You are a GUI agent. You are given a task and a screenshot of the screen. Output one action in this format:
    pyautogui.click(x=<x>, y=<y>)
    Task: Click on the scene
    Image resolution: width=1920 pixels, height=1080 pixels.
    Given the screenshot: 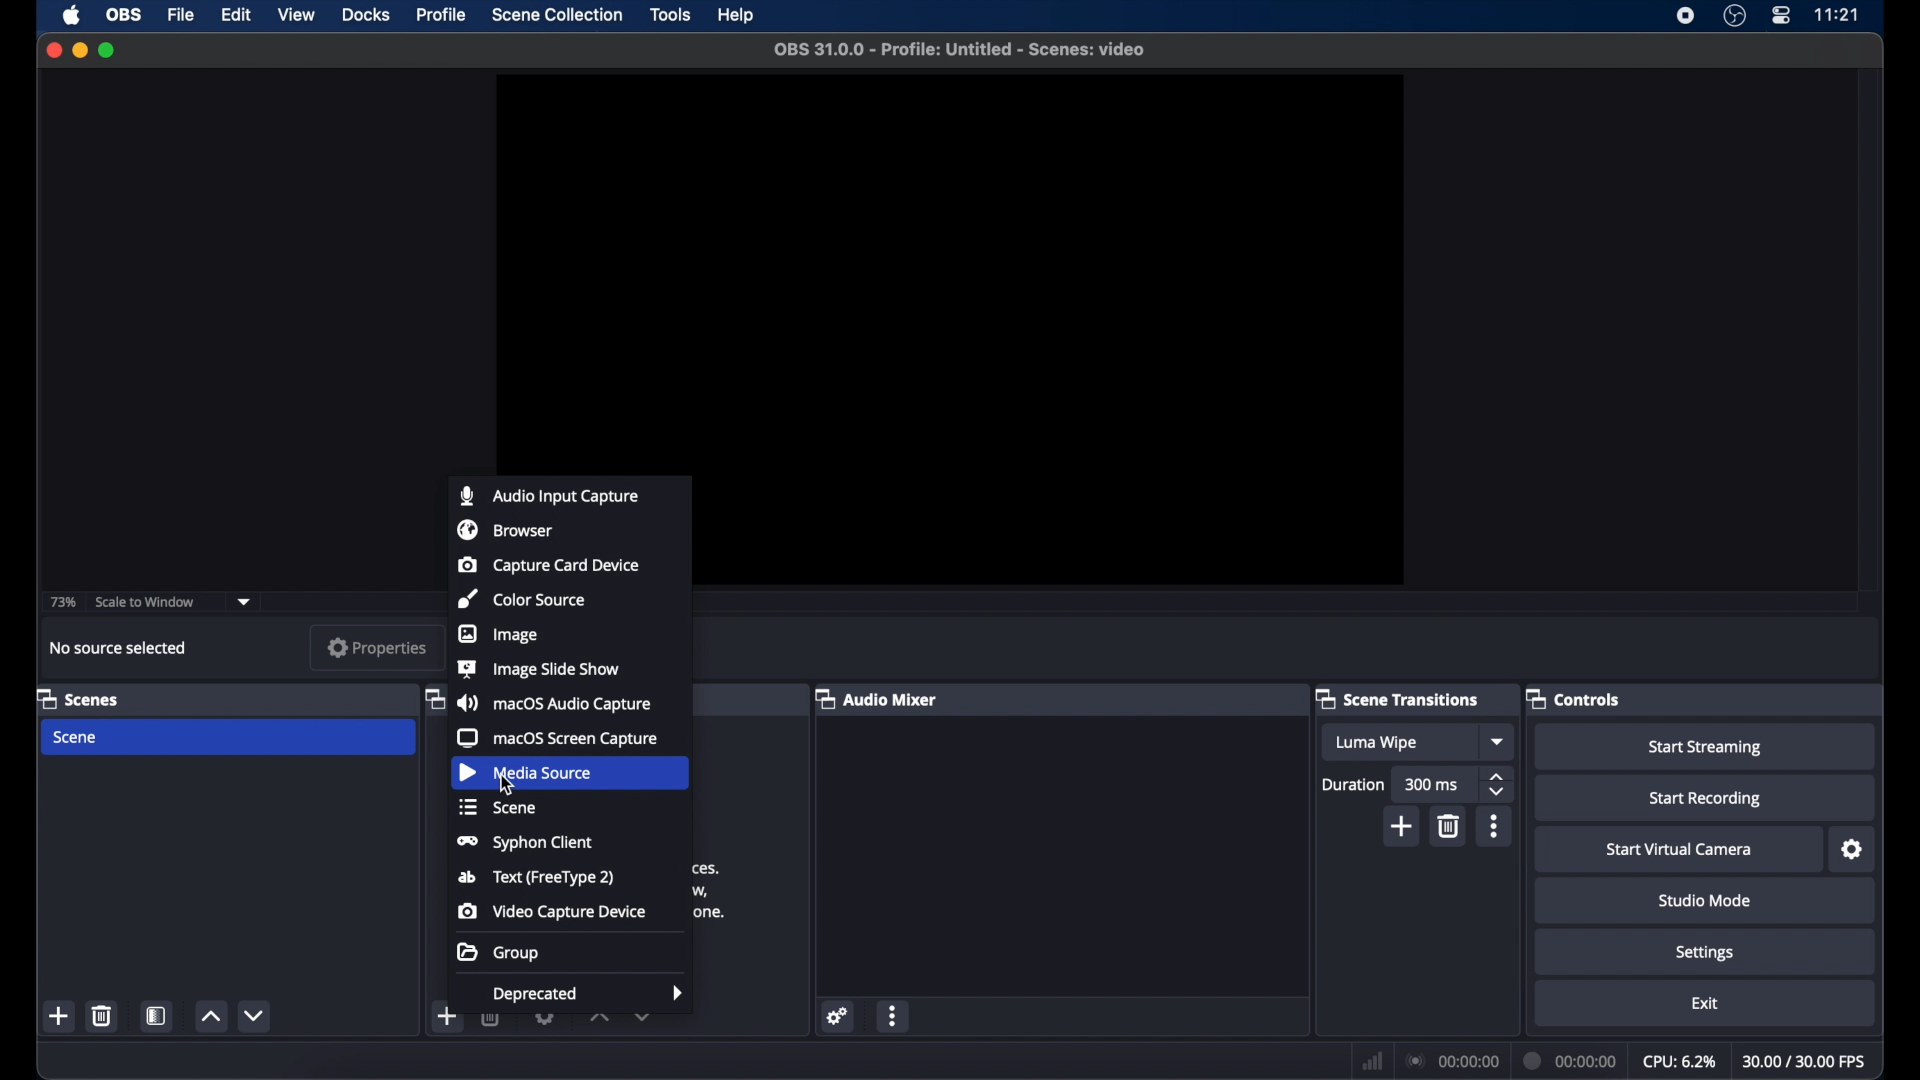 What is the action you would take?
    pyautogui.click(x=499, y=808)
    